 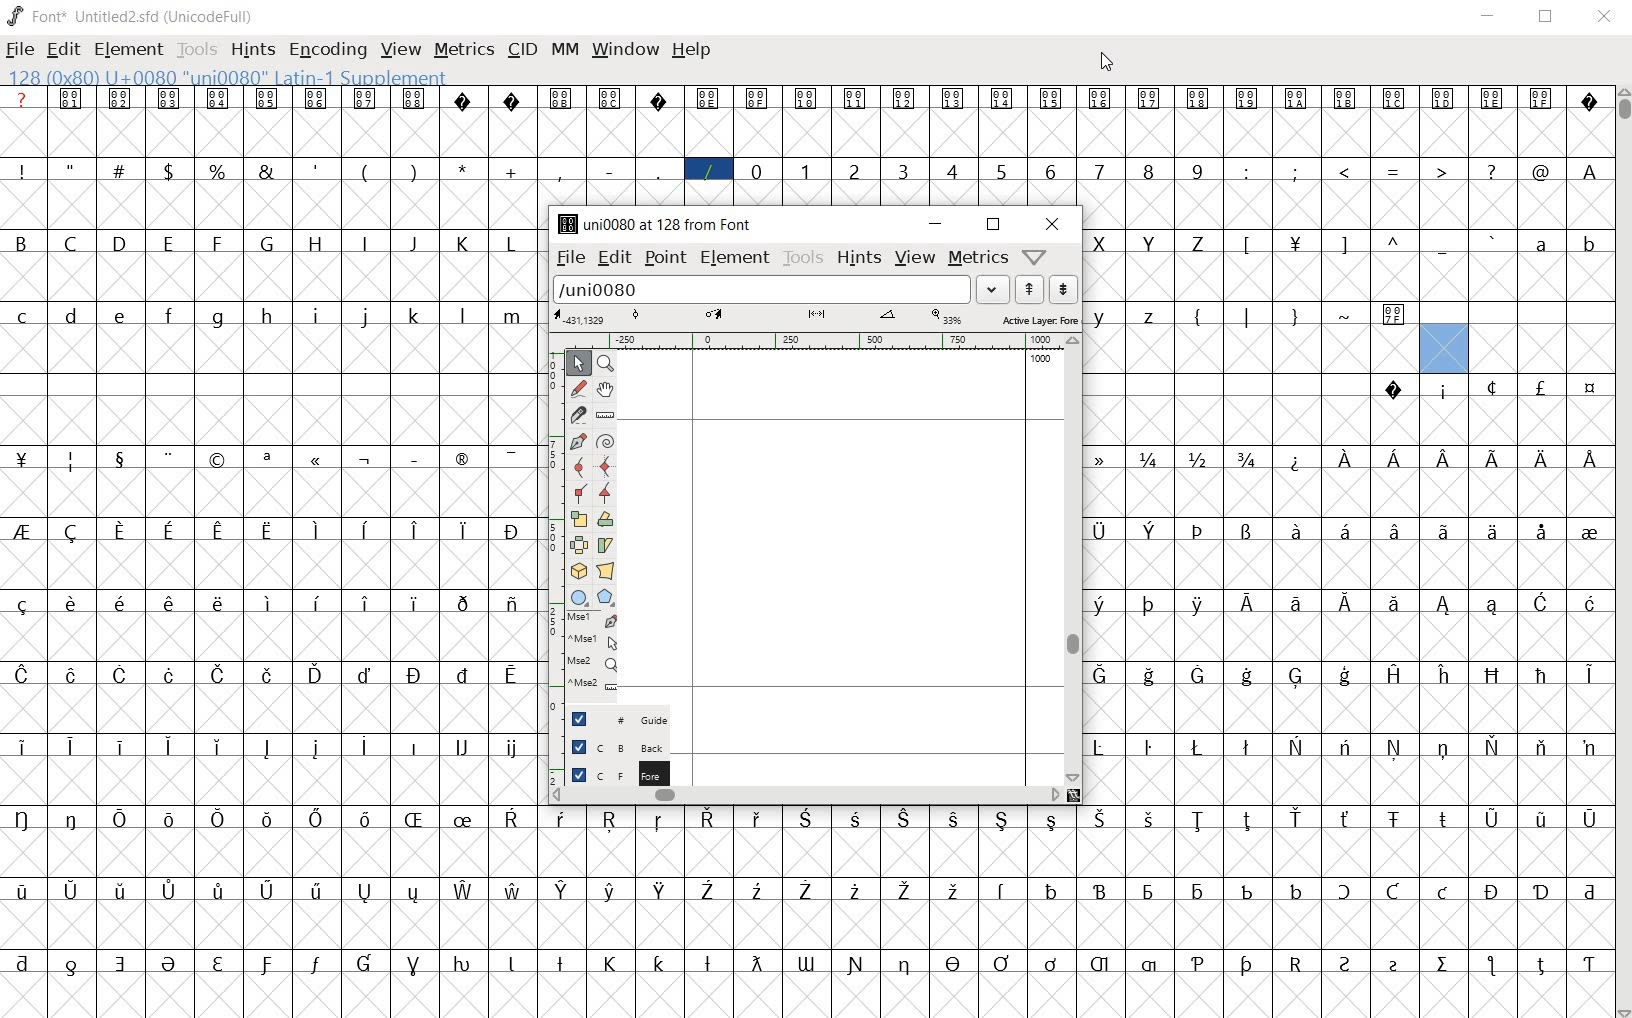 I want to click on glyph, so click(x=1148, y=893).